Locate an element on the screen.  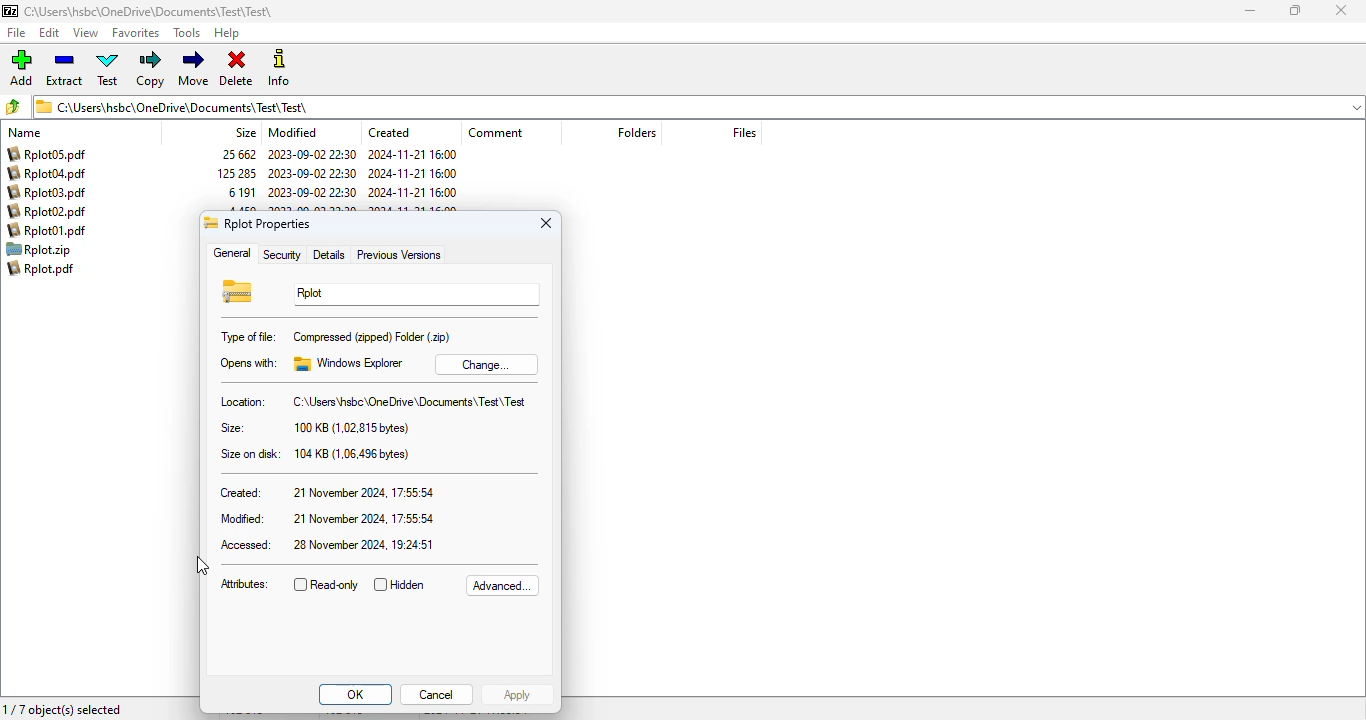
.zip logo is located at coordinates (238, 292).